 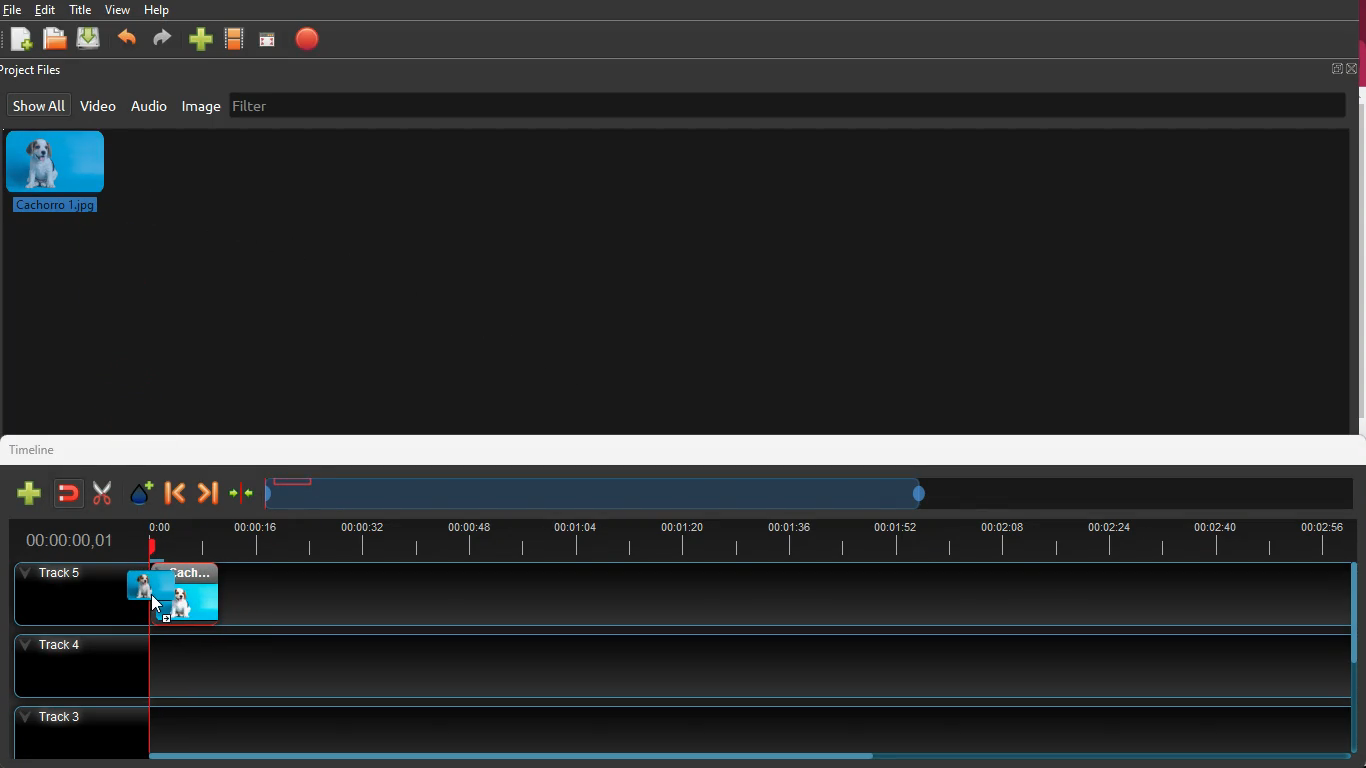 What do you see at coordinates (681, 726) in the screenshot?
I see `Track 3` at bounding box center [681, 726].